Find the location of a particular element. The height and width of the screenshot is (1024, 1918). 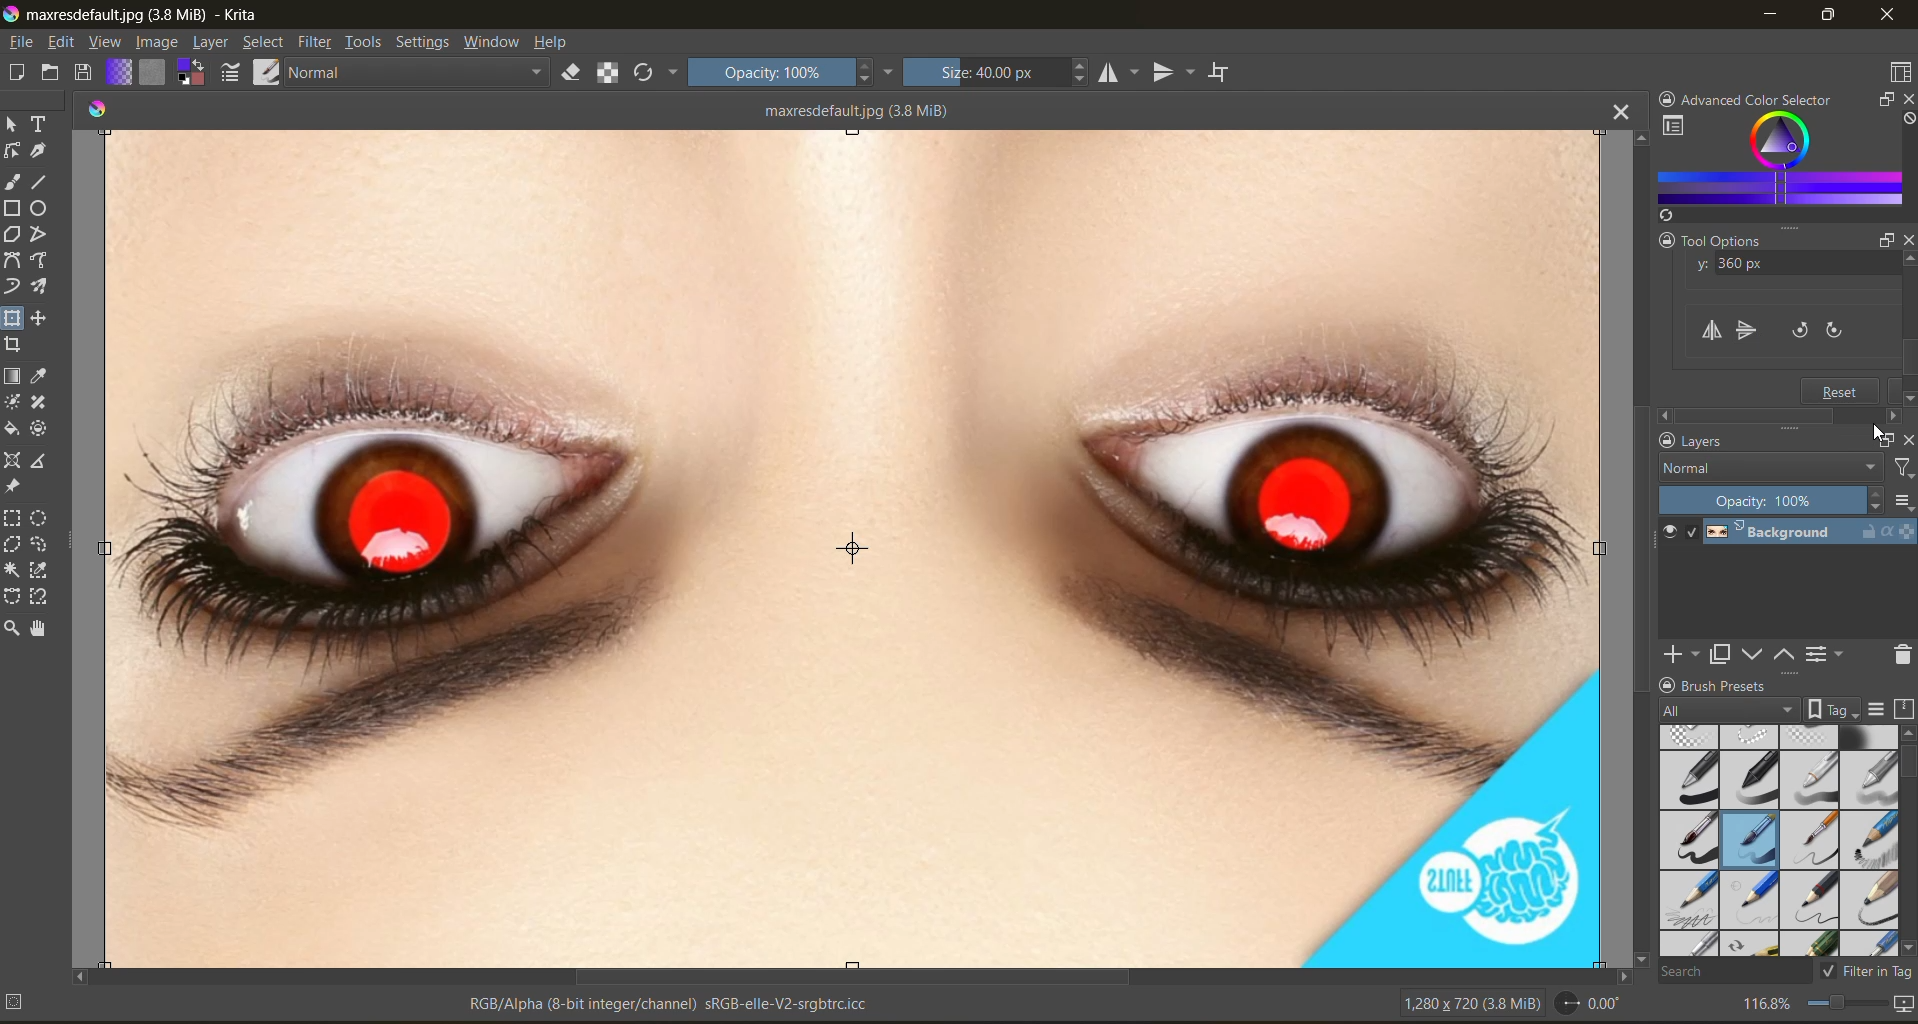

tool is located at coordinates (42, 208).